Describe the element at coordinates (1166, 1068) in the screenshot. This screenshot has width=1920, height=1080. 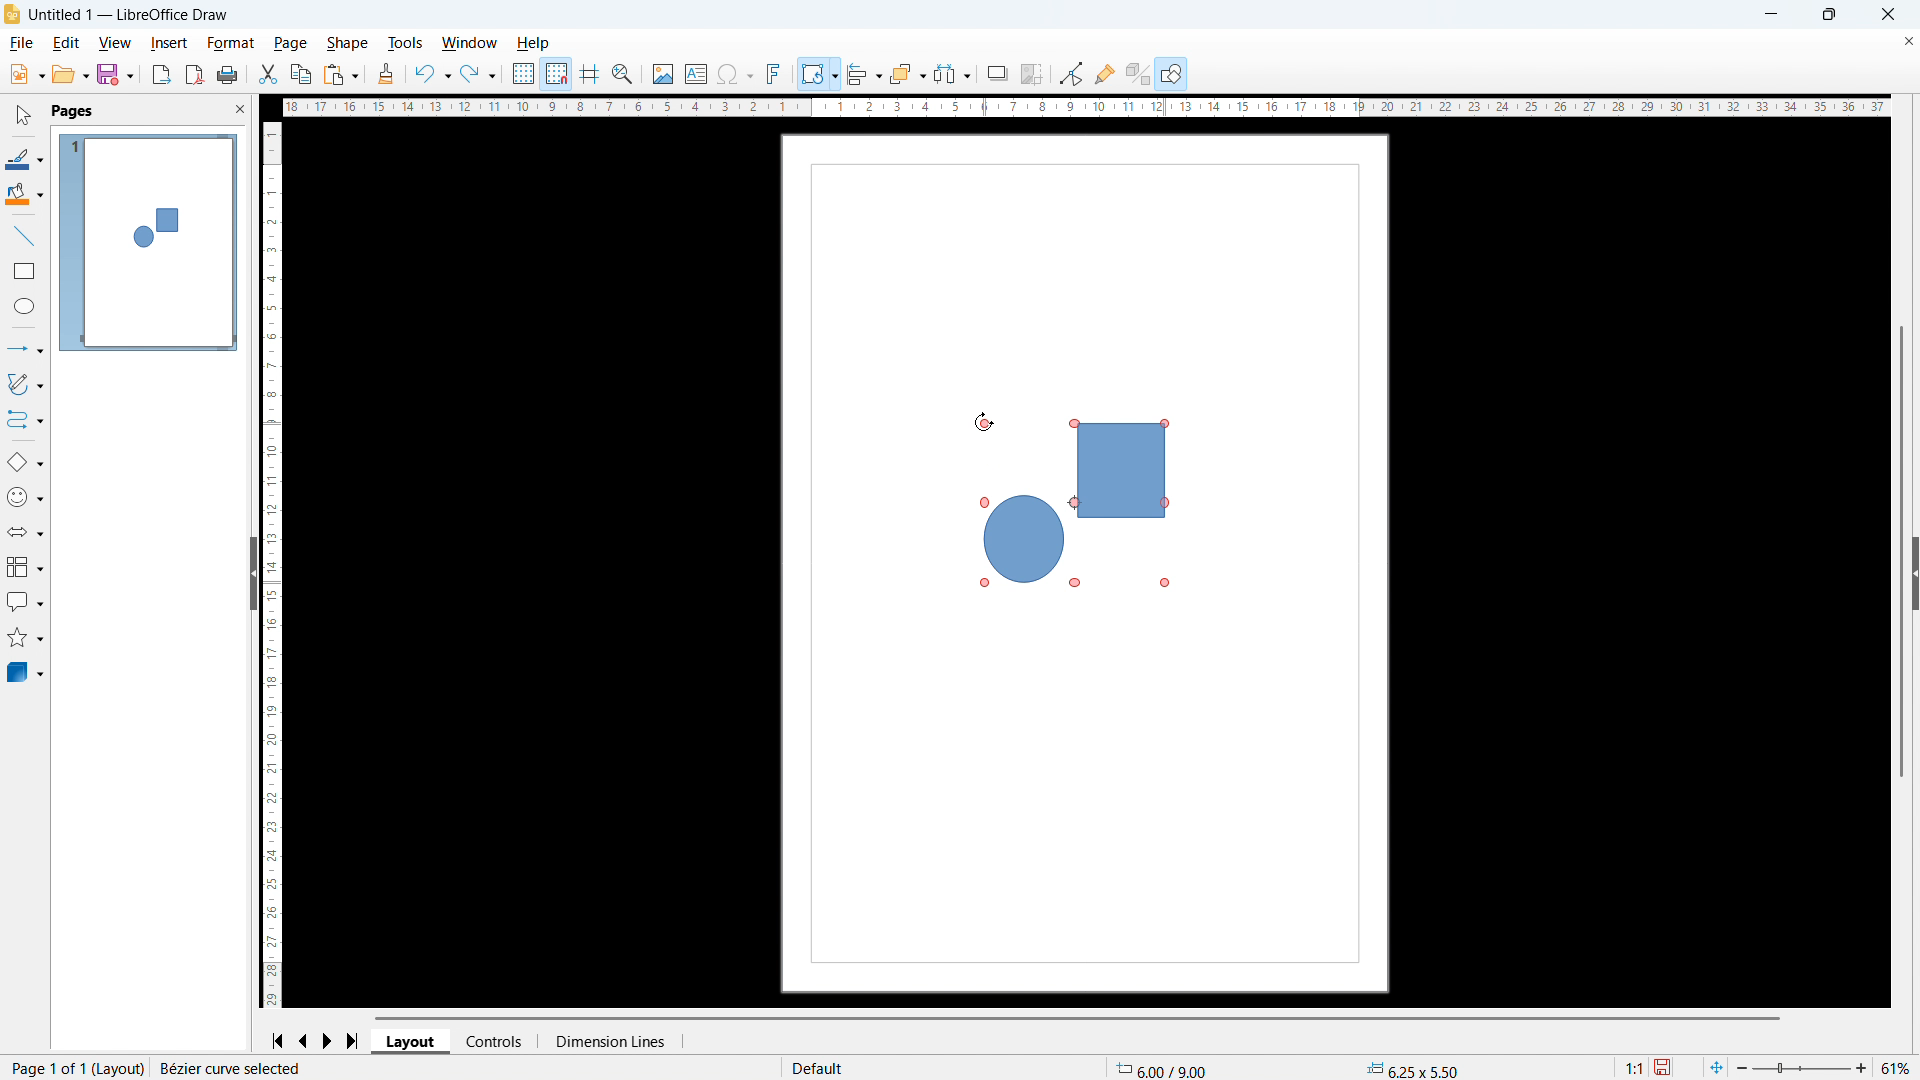
I see `Cursor coordinates ` at that location.